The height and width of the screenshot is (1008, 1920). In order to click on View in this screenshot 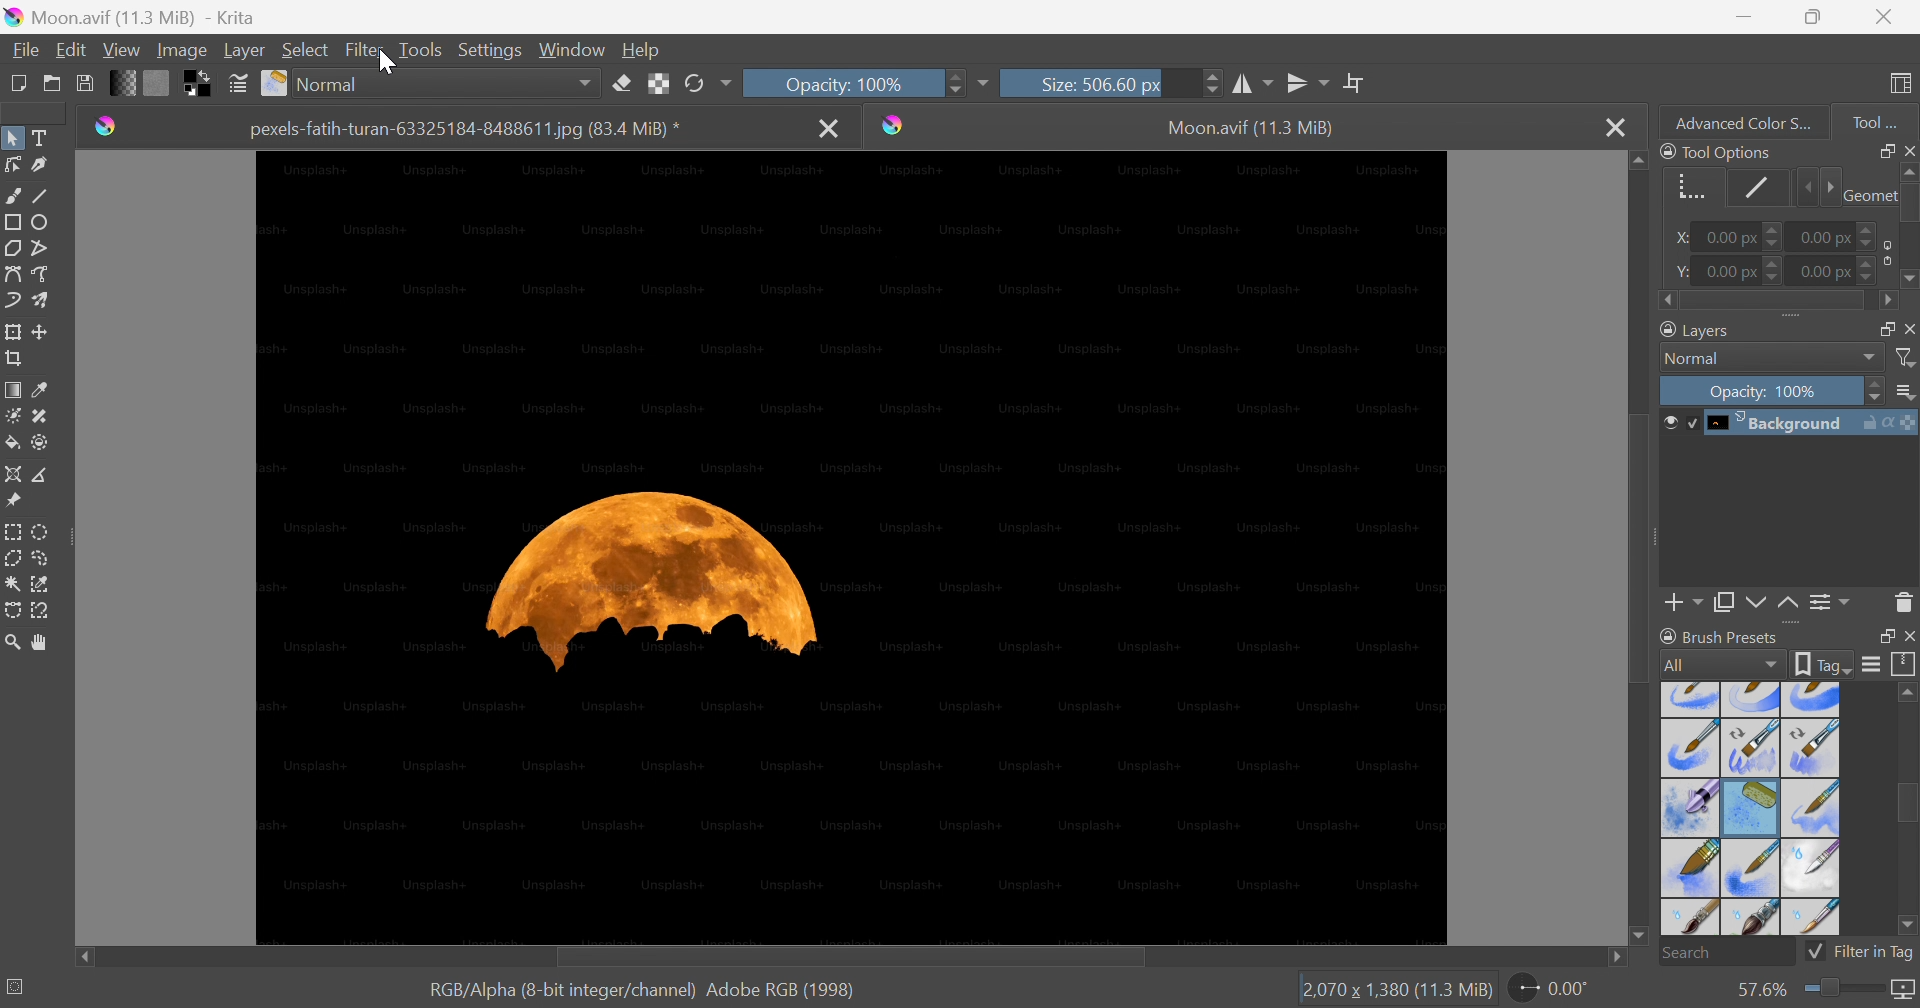, I will do `click(121, 51)`.